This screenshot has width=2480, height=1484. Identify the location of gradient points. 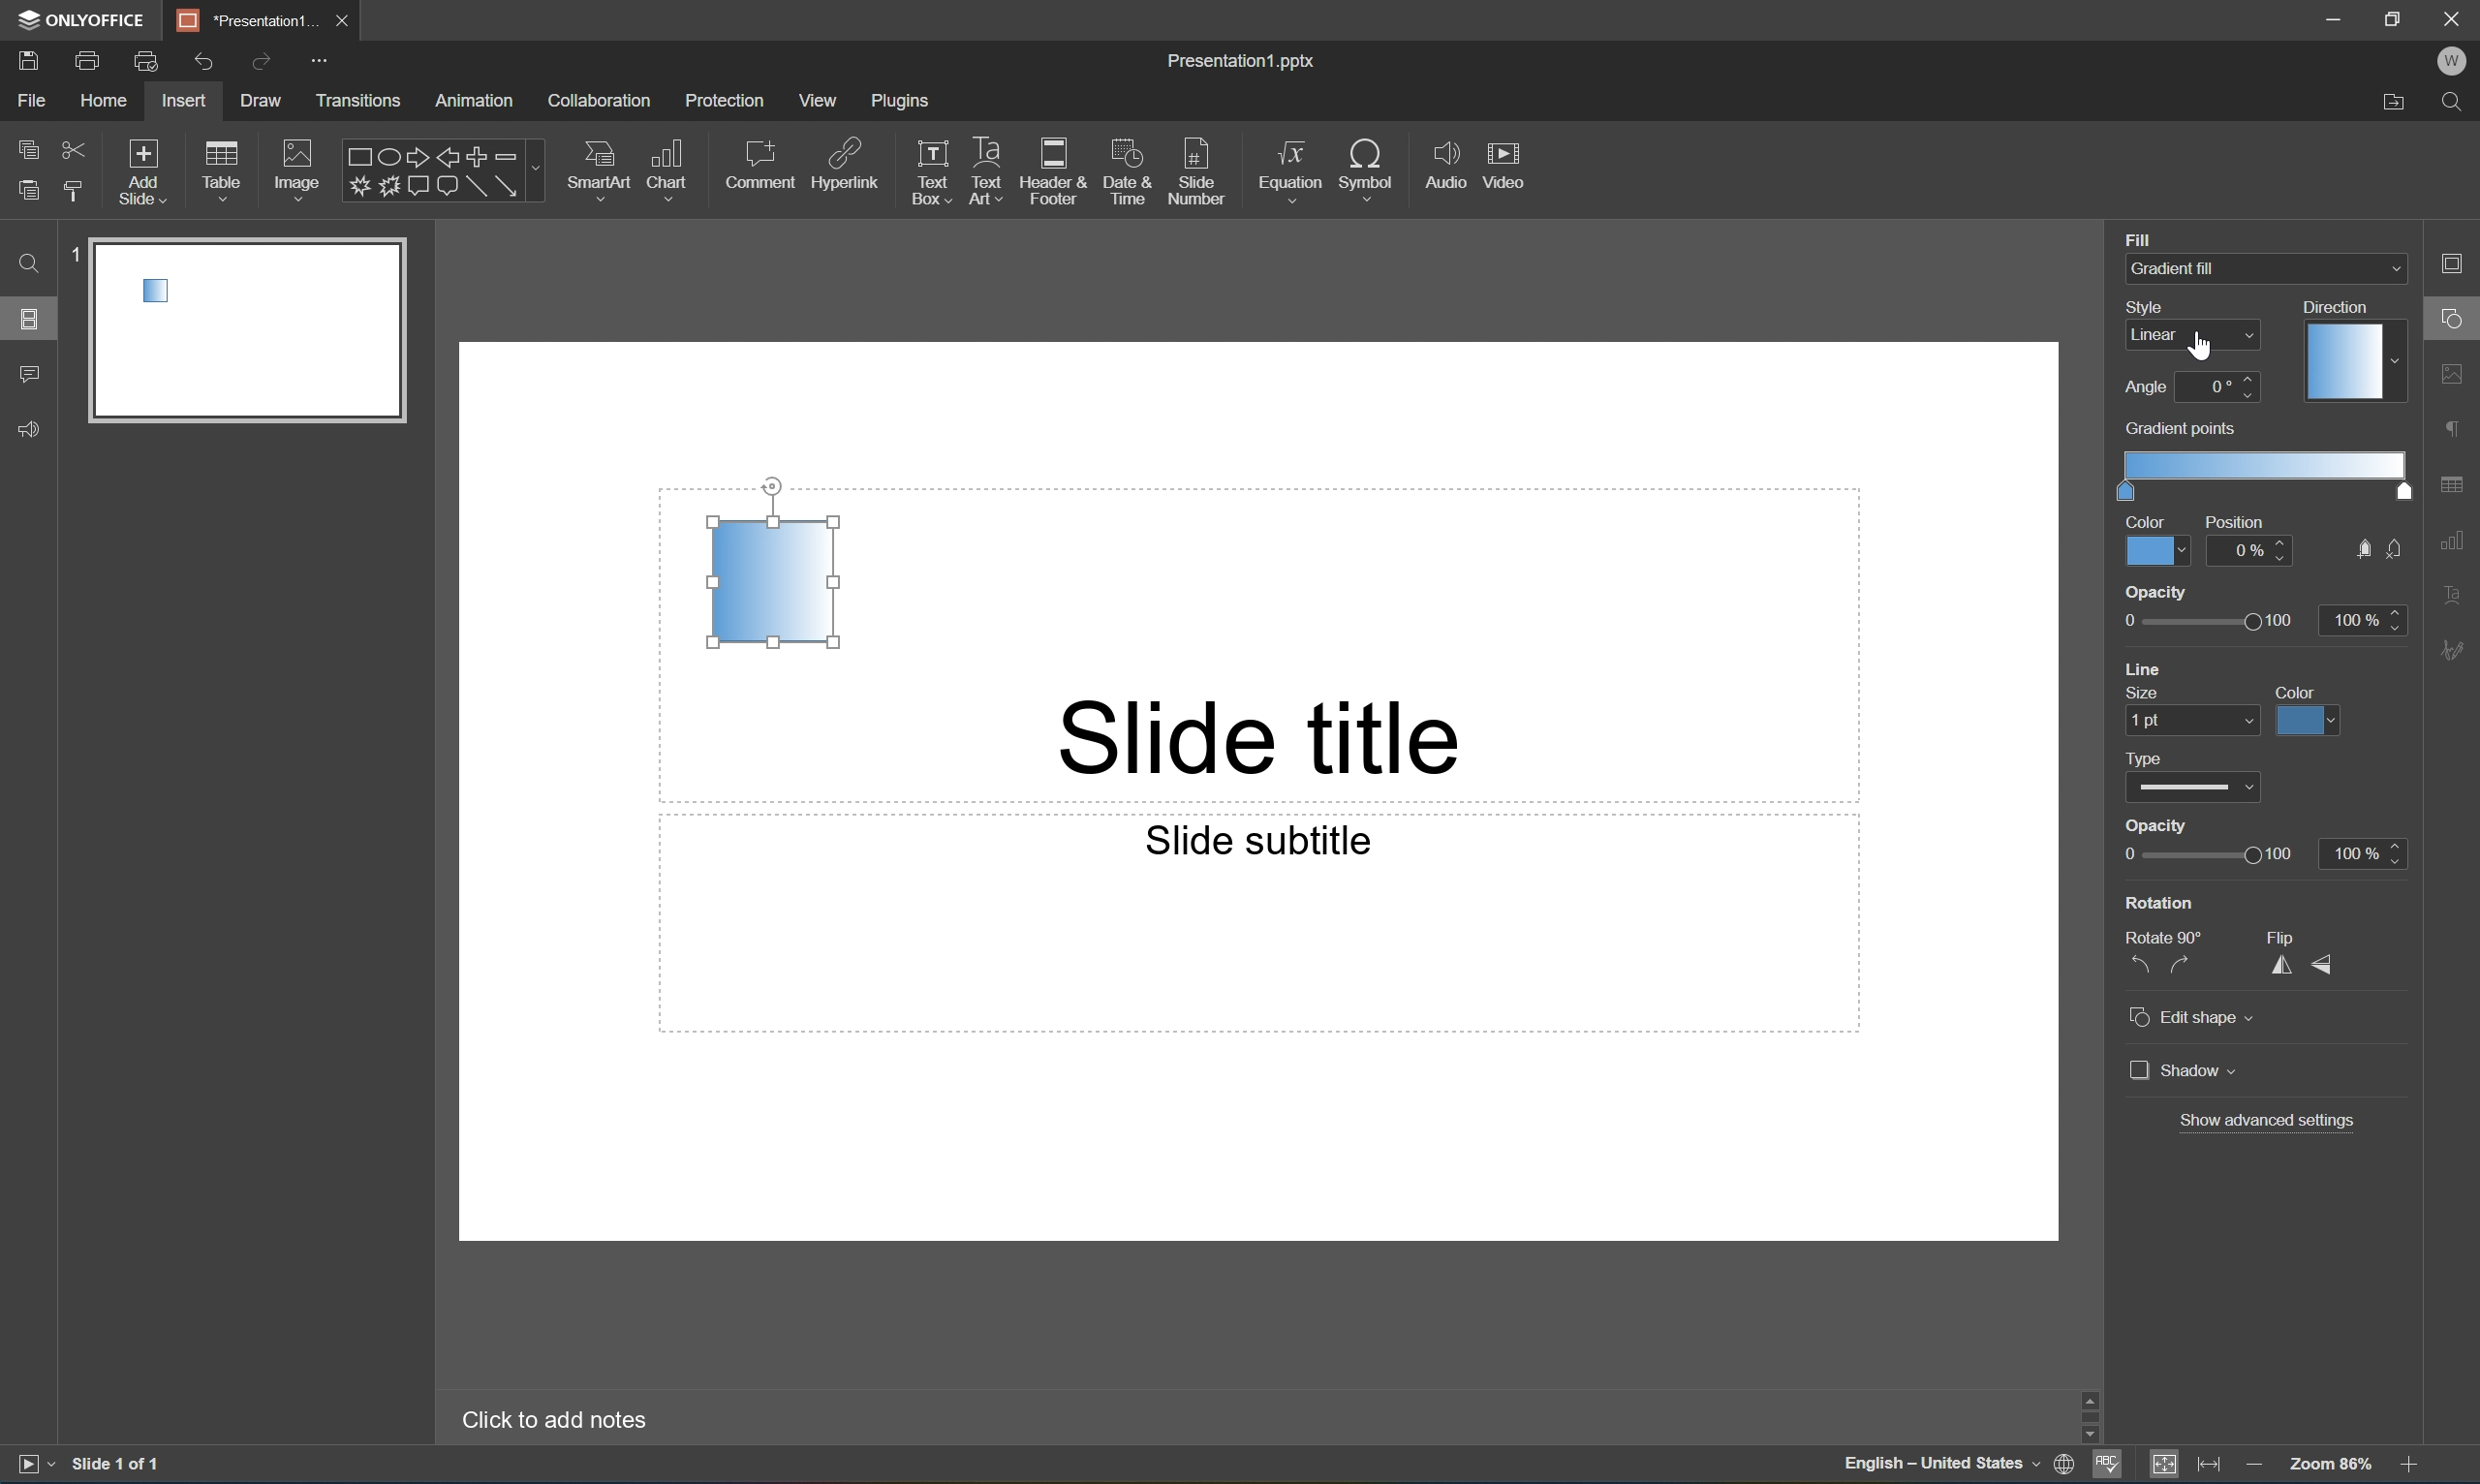
(2264, 461).